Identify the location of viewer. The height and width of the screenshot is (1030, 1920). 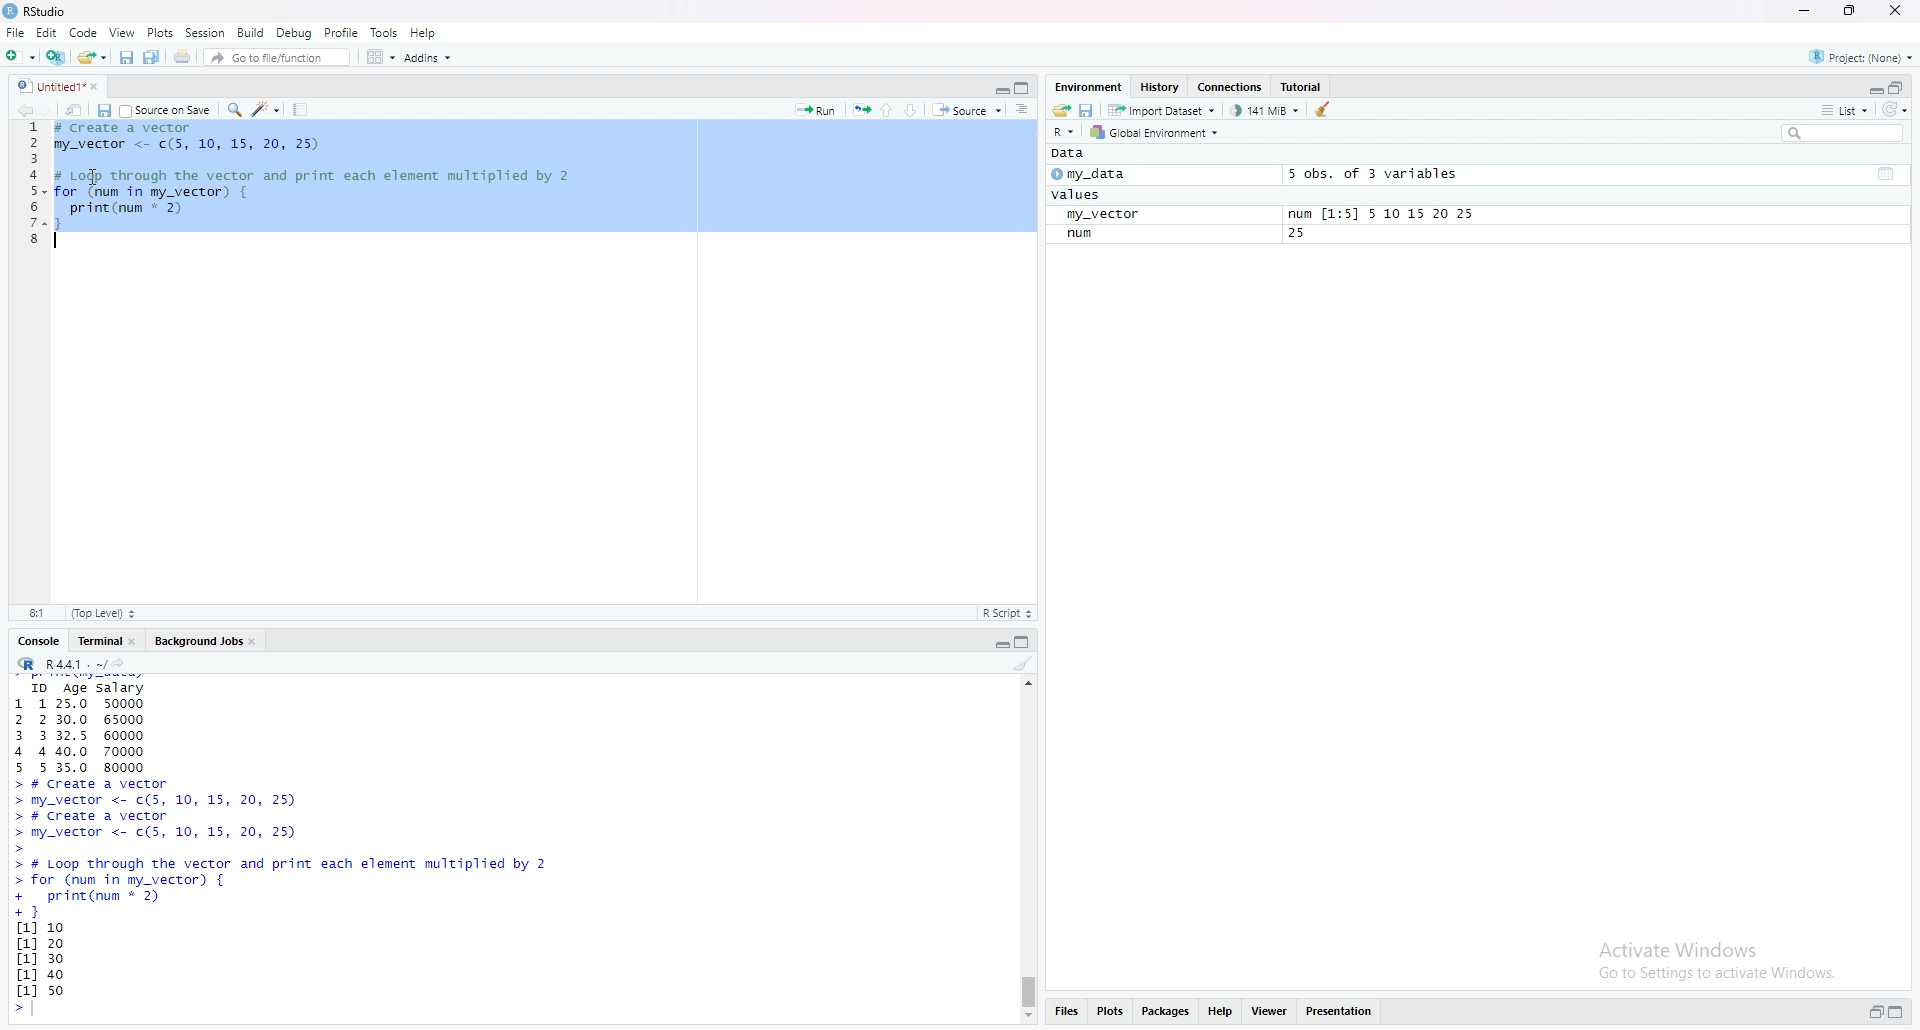
(1271, 1009).